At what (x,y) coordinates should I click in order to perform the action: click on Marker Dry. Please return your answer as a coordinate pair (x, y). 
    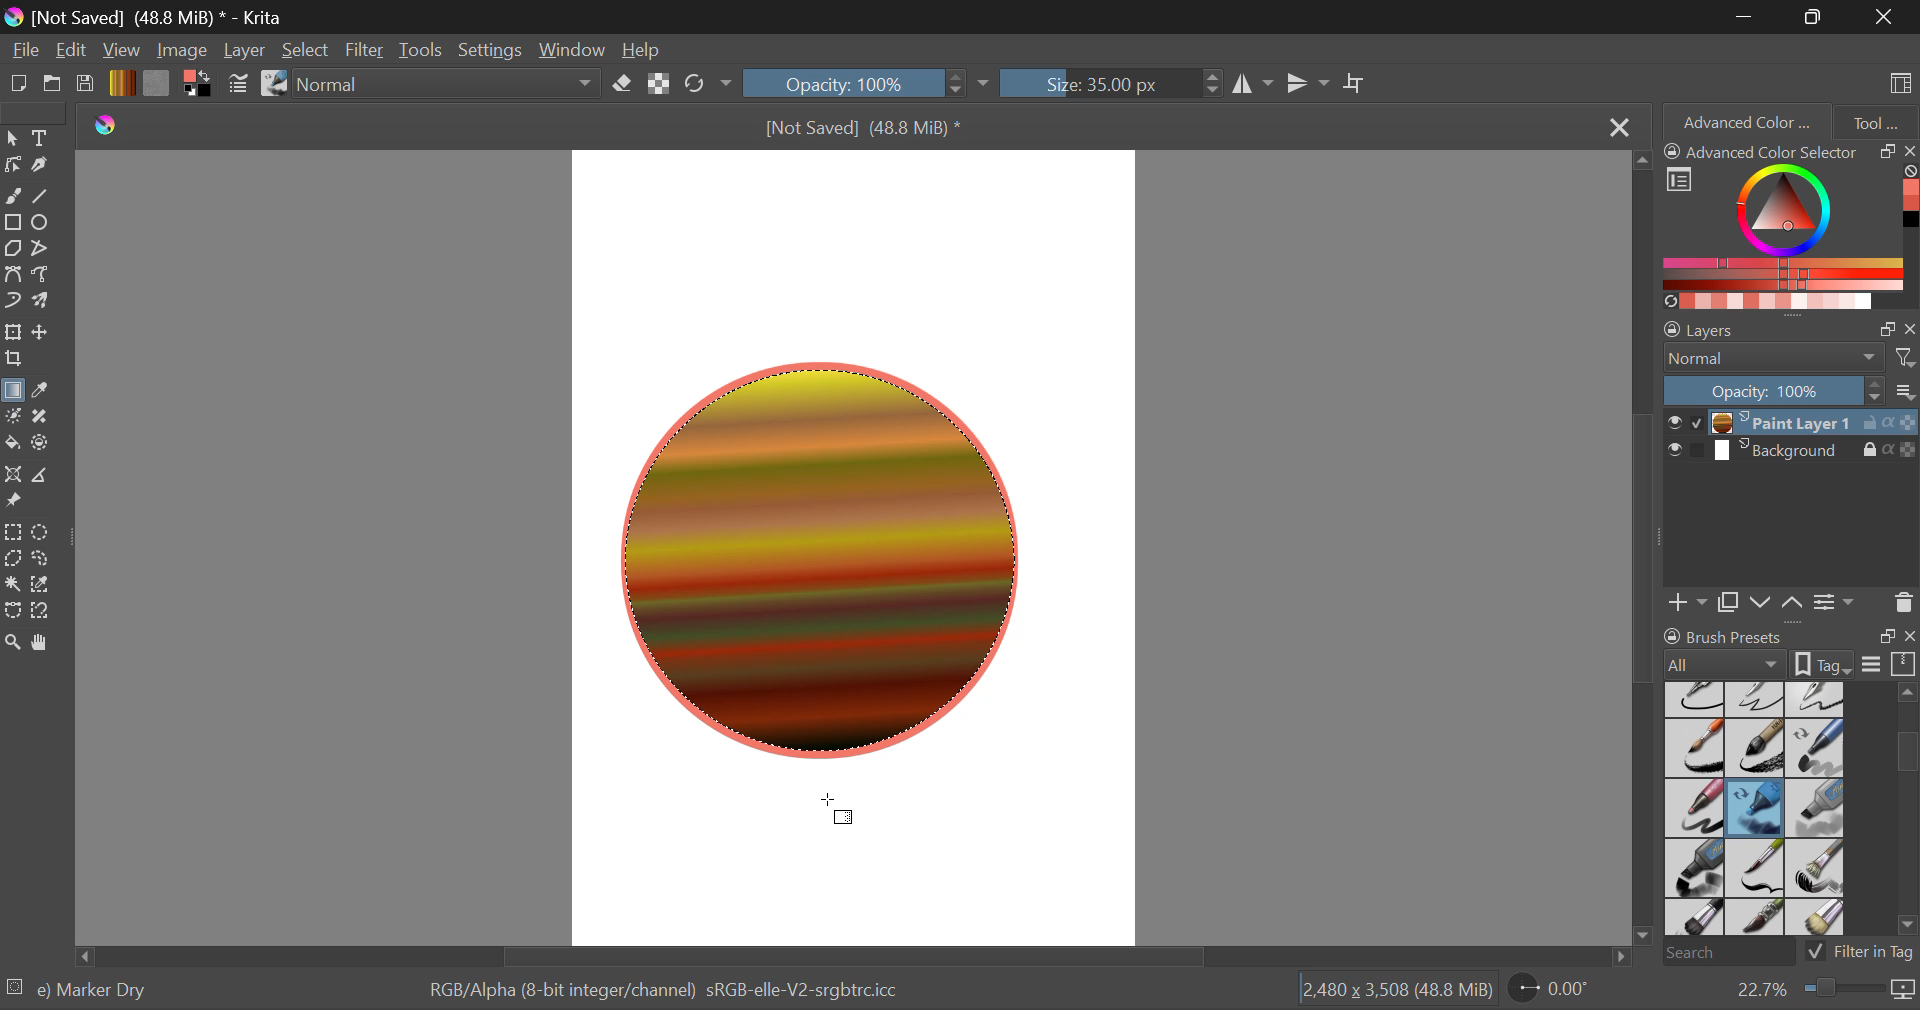
    Looking at the image, I should click on (1756, 808).